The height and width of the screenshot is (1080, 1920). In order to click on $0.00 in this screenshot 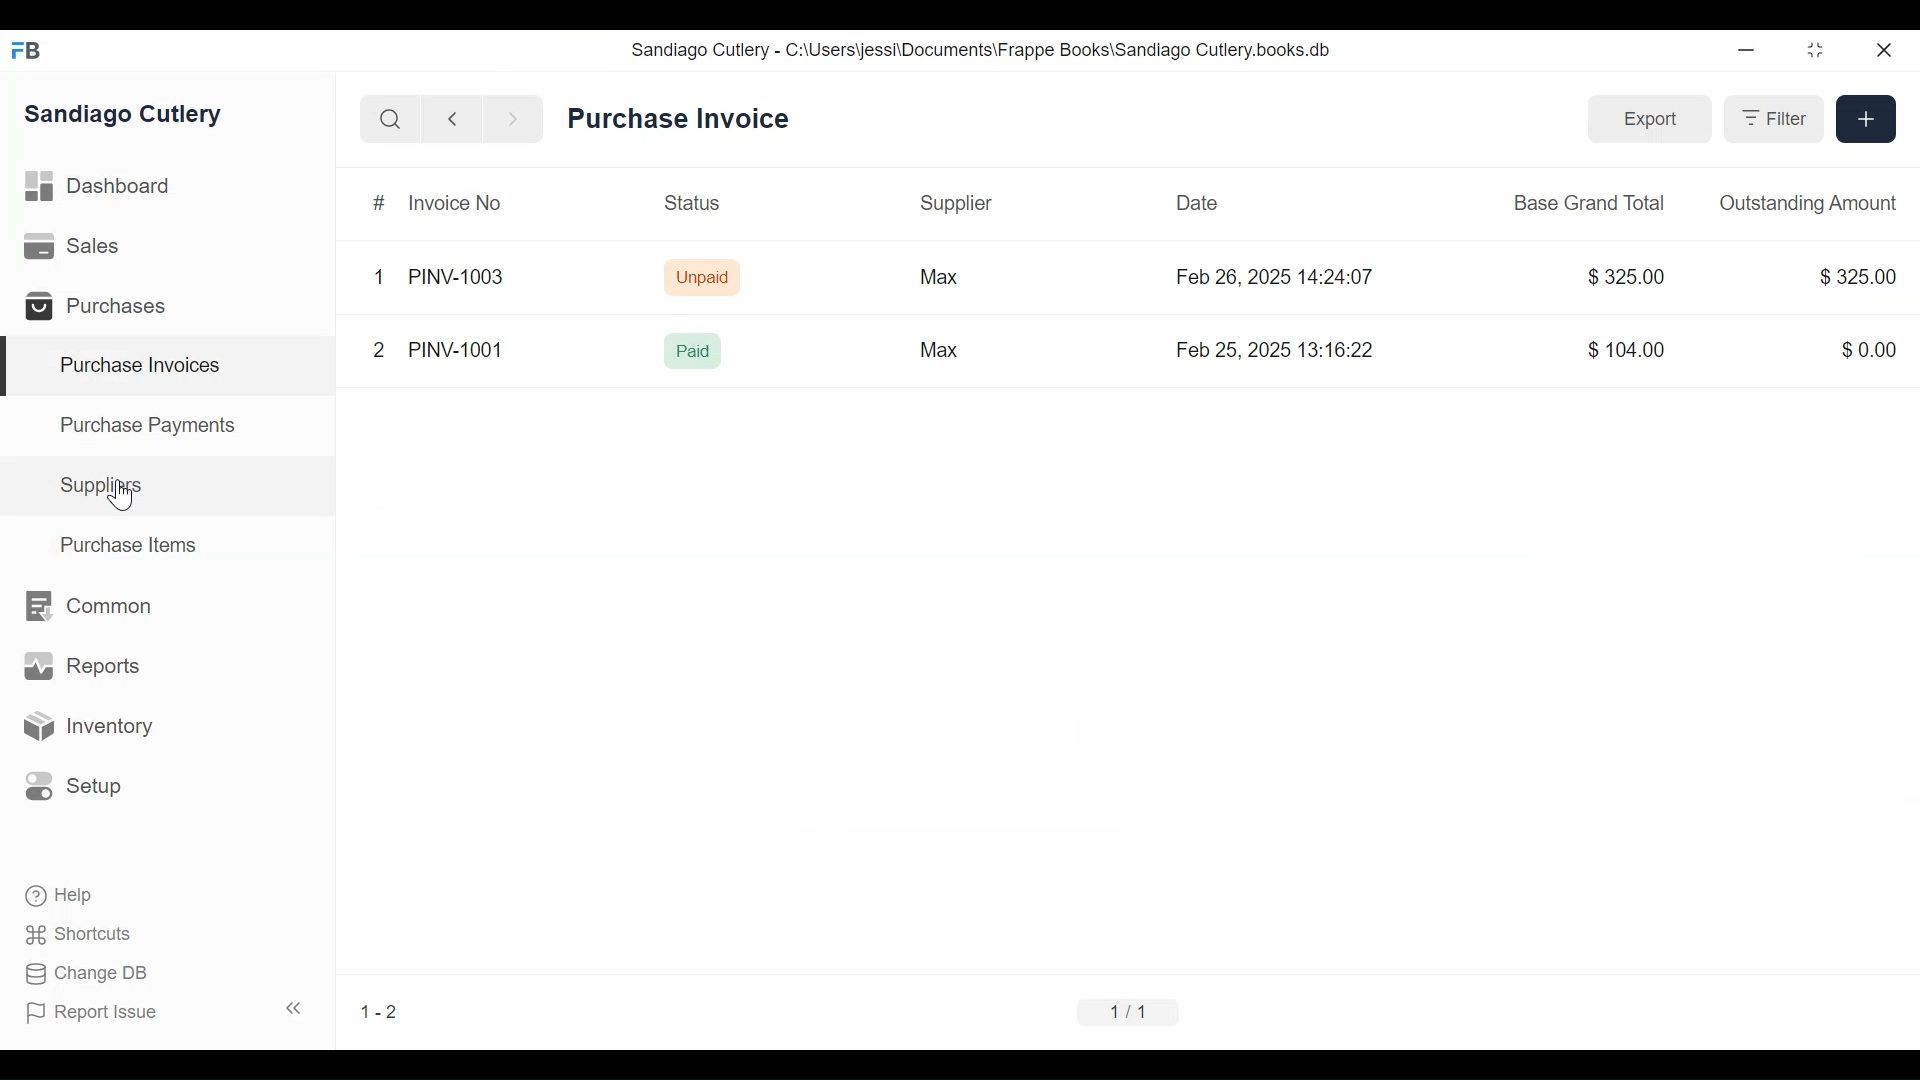, I will do `click(1867, 354)`.